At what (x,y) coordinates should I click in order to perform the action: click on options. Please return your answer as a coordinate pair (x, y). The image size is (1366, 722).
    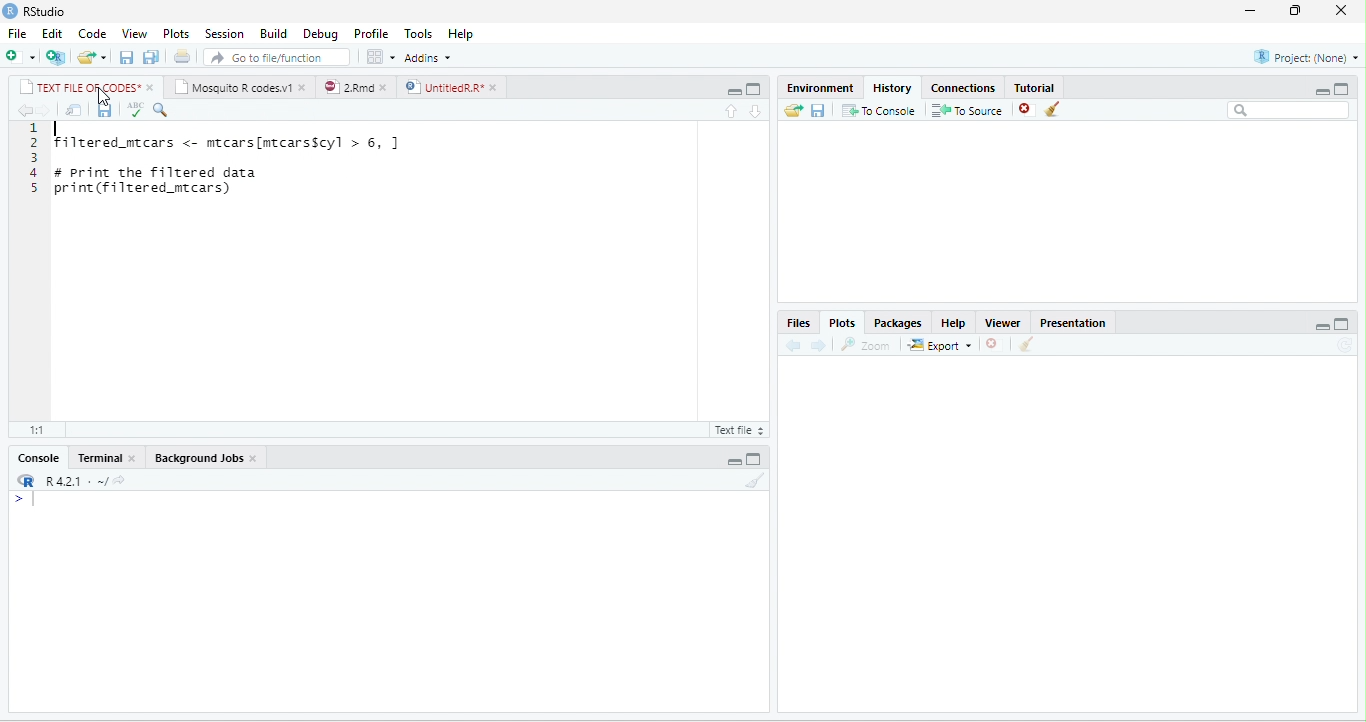
    Looking at the image, I should click on (380, 56).